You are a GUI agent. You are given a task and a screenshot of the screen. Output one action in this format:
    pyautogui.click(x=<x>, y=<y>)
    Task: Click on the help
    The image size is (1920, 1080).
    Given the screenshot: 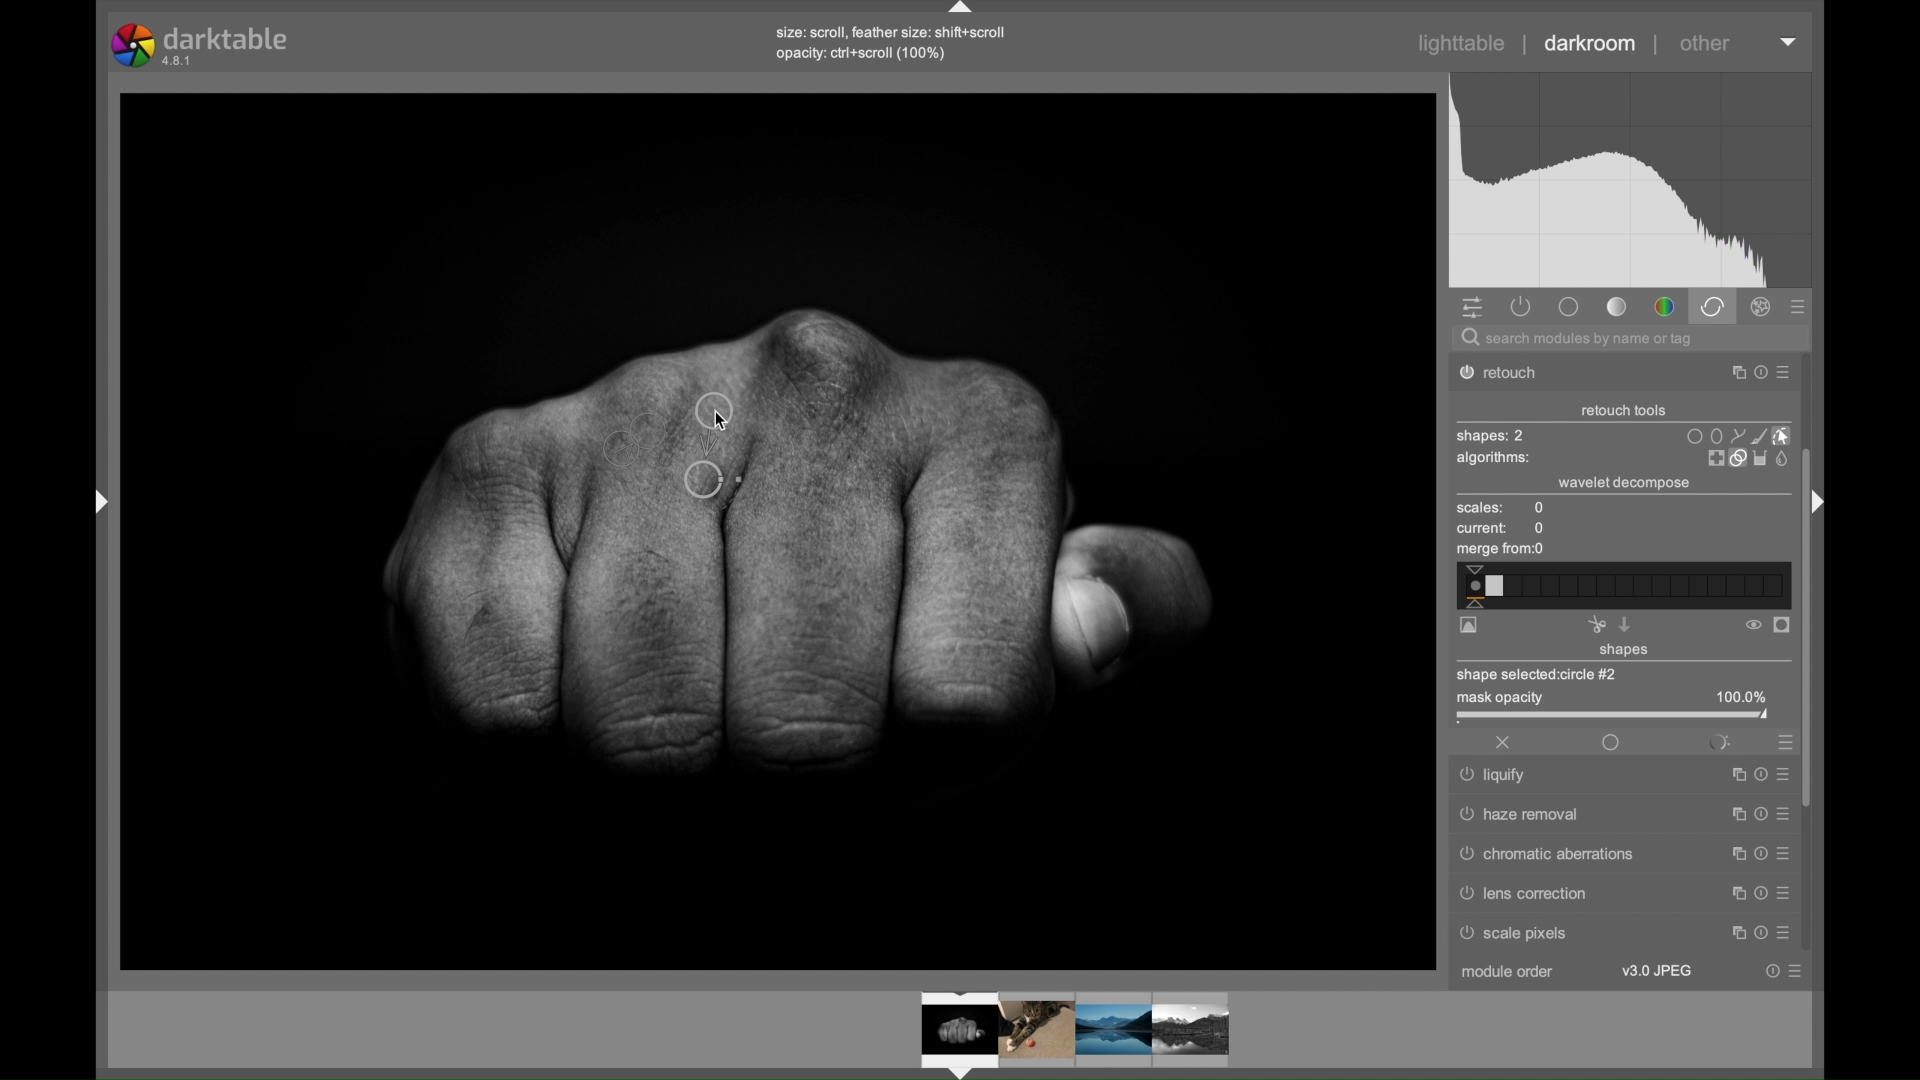 What is the action you would take?
    pyautogui.click(x=1757, y=373)
    